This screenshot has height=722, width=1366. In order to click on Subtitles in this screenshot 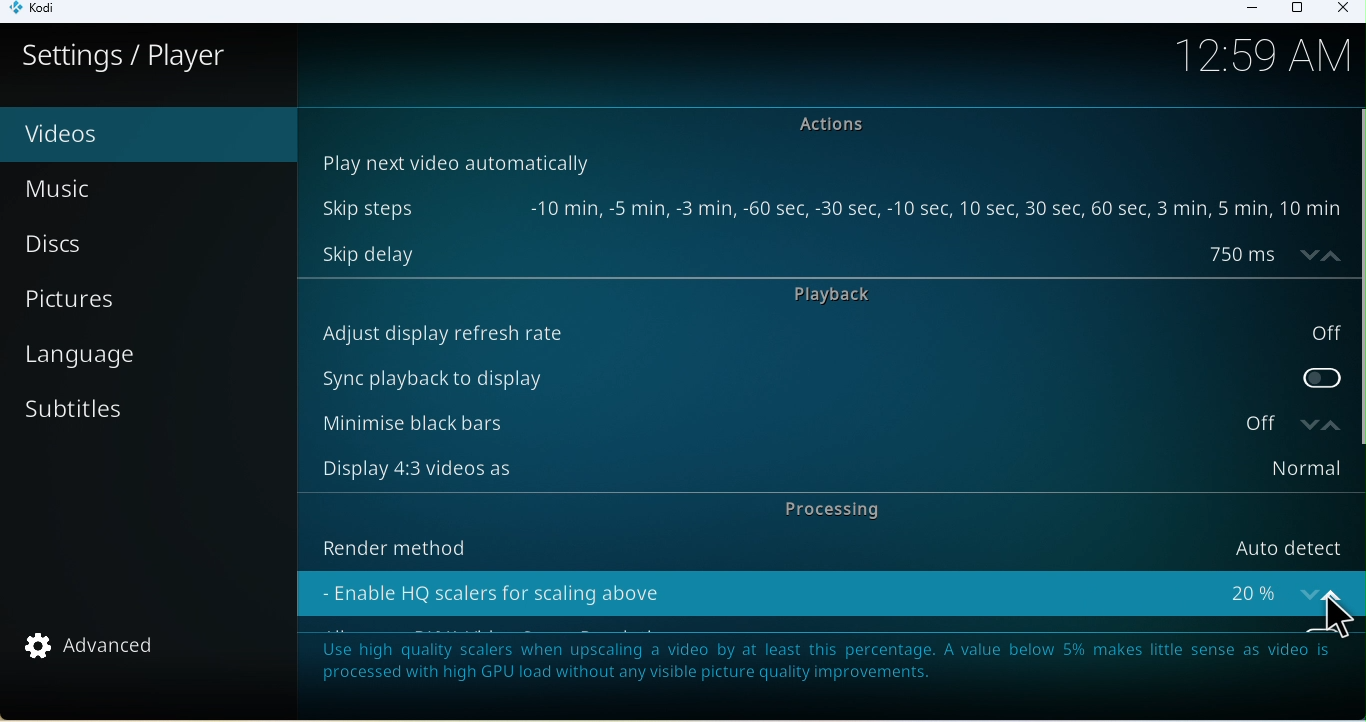, I will do `click(127, 417)`.